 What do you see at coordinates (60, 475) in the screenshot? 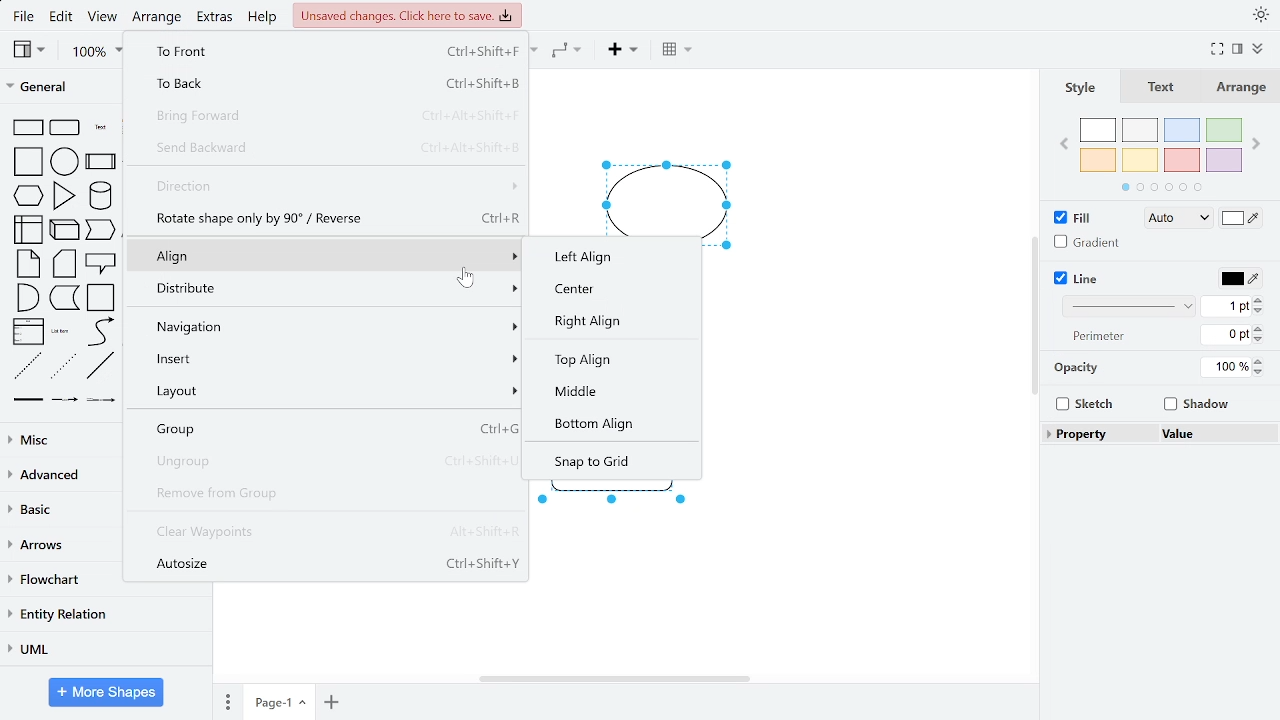
I see `advanced` at bounding box center [60, 475].